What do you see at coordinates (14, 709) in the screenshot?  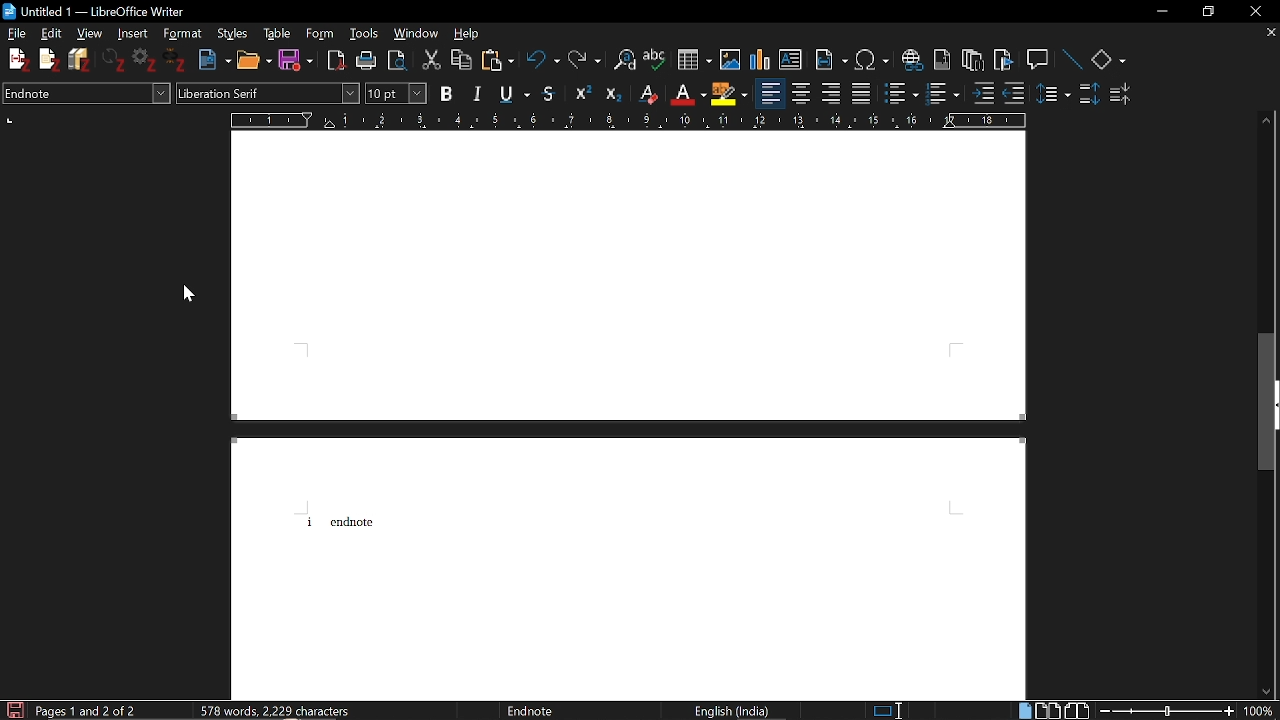 I see `Save` at bounding box center [14, 709].